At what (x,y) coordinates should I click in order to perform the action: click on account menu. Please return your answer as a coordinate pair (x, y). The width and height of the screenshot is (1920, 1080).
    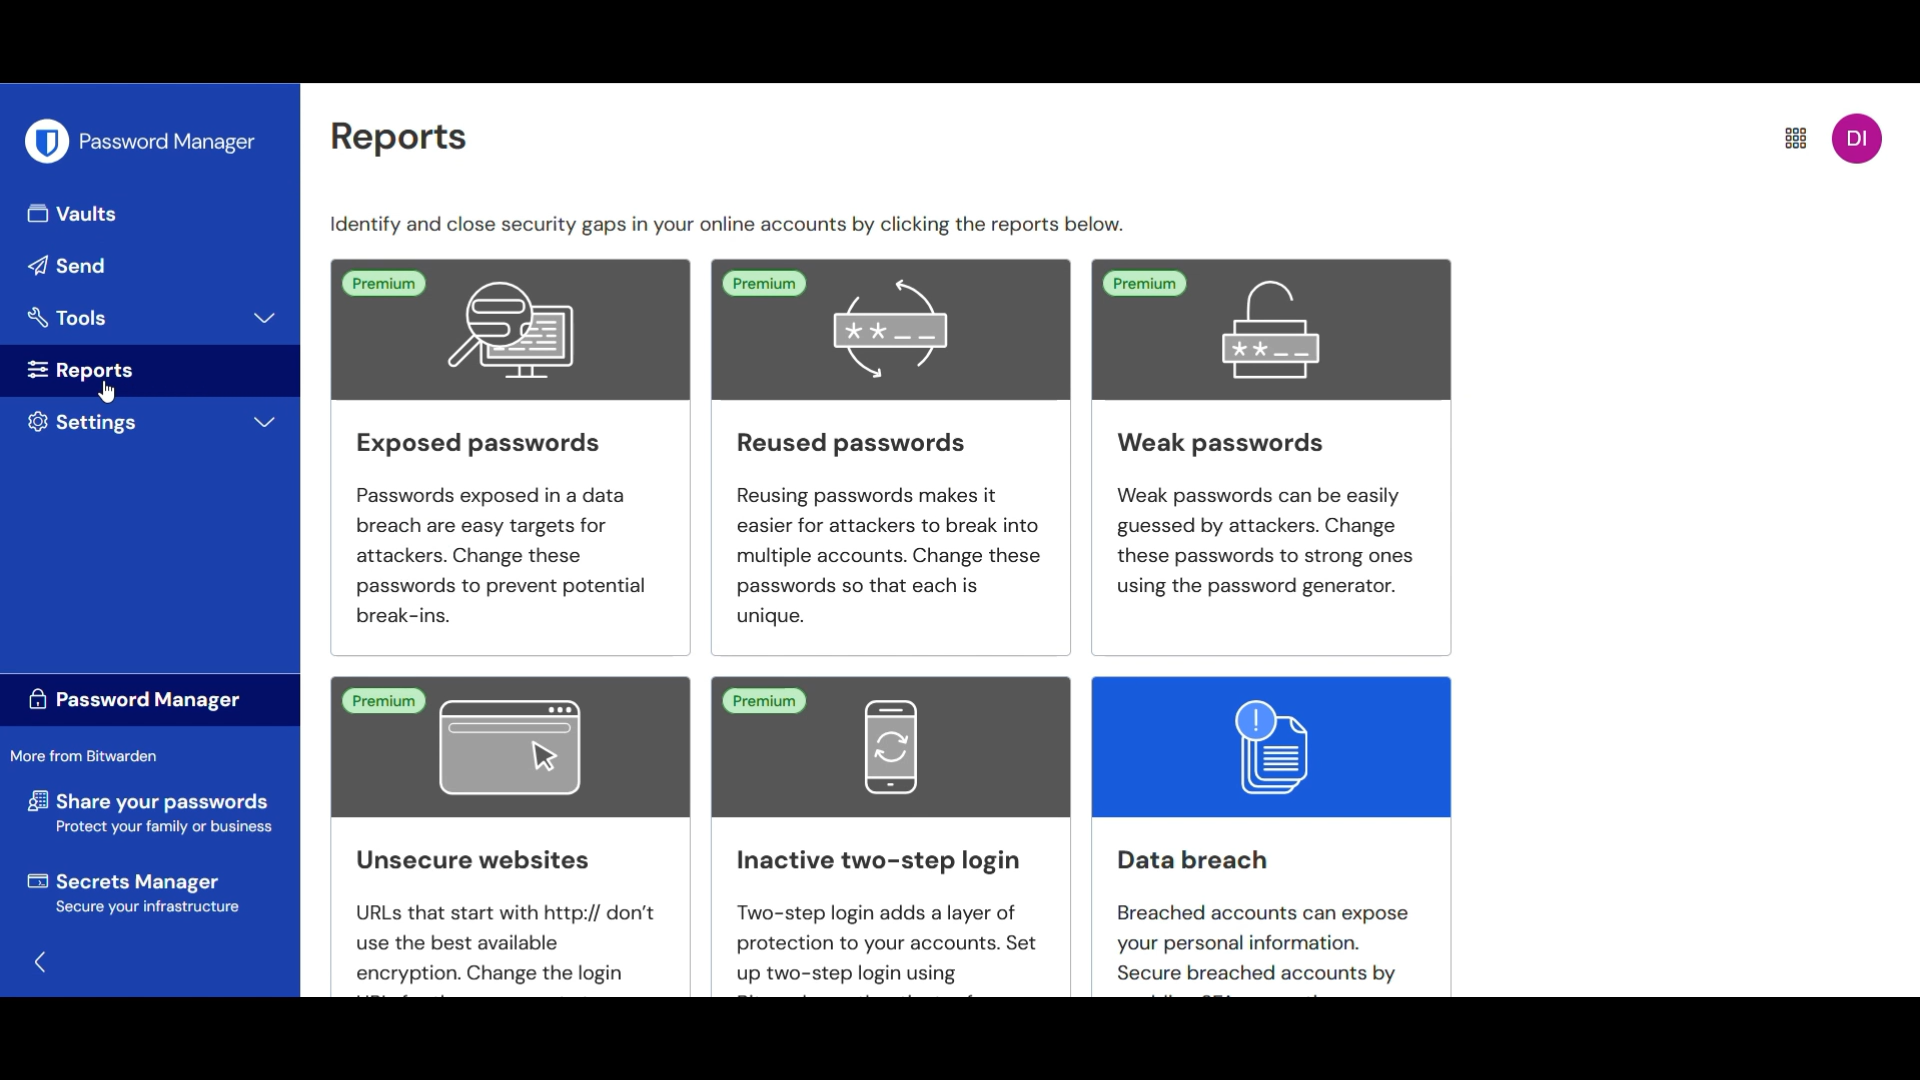
    Looking at the image, I should click on (1859, 138).